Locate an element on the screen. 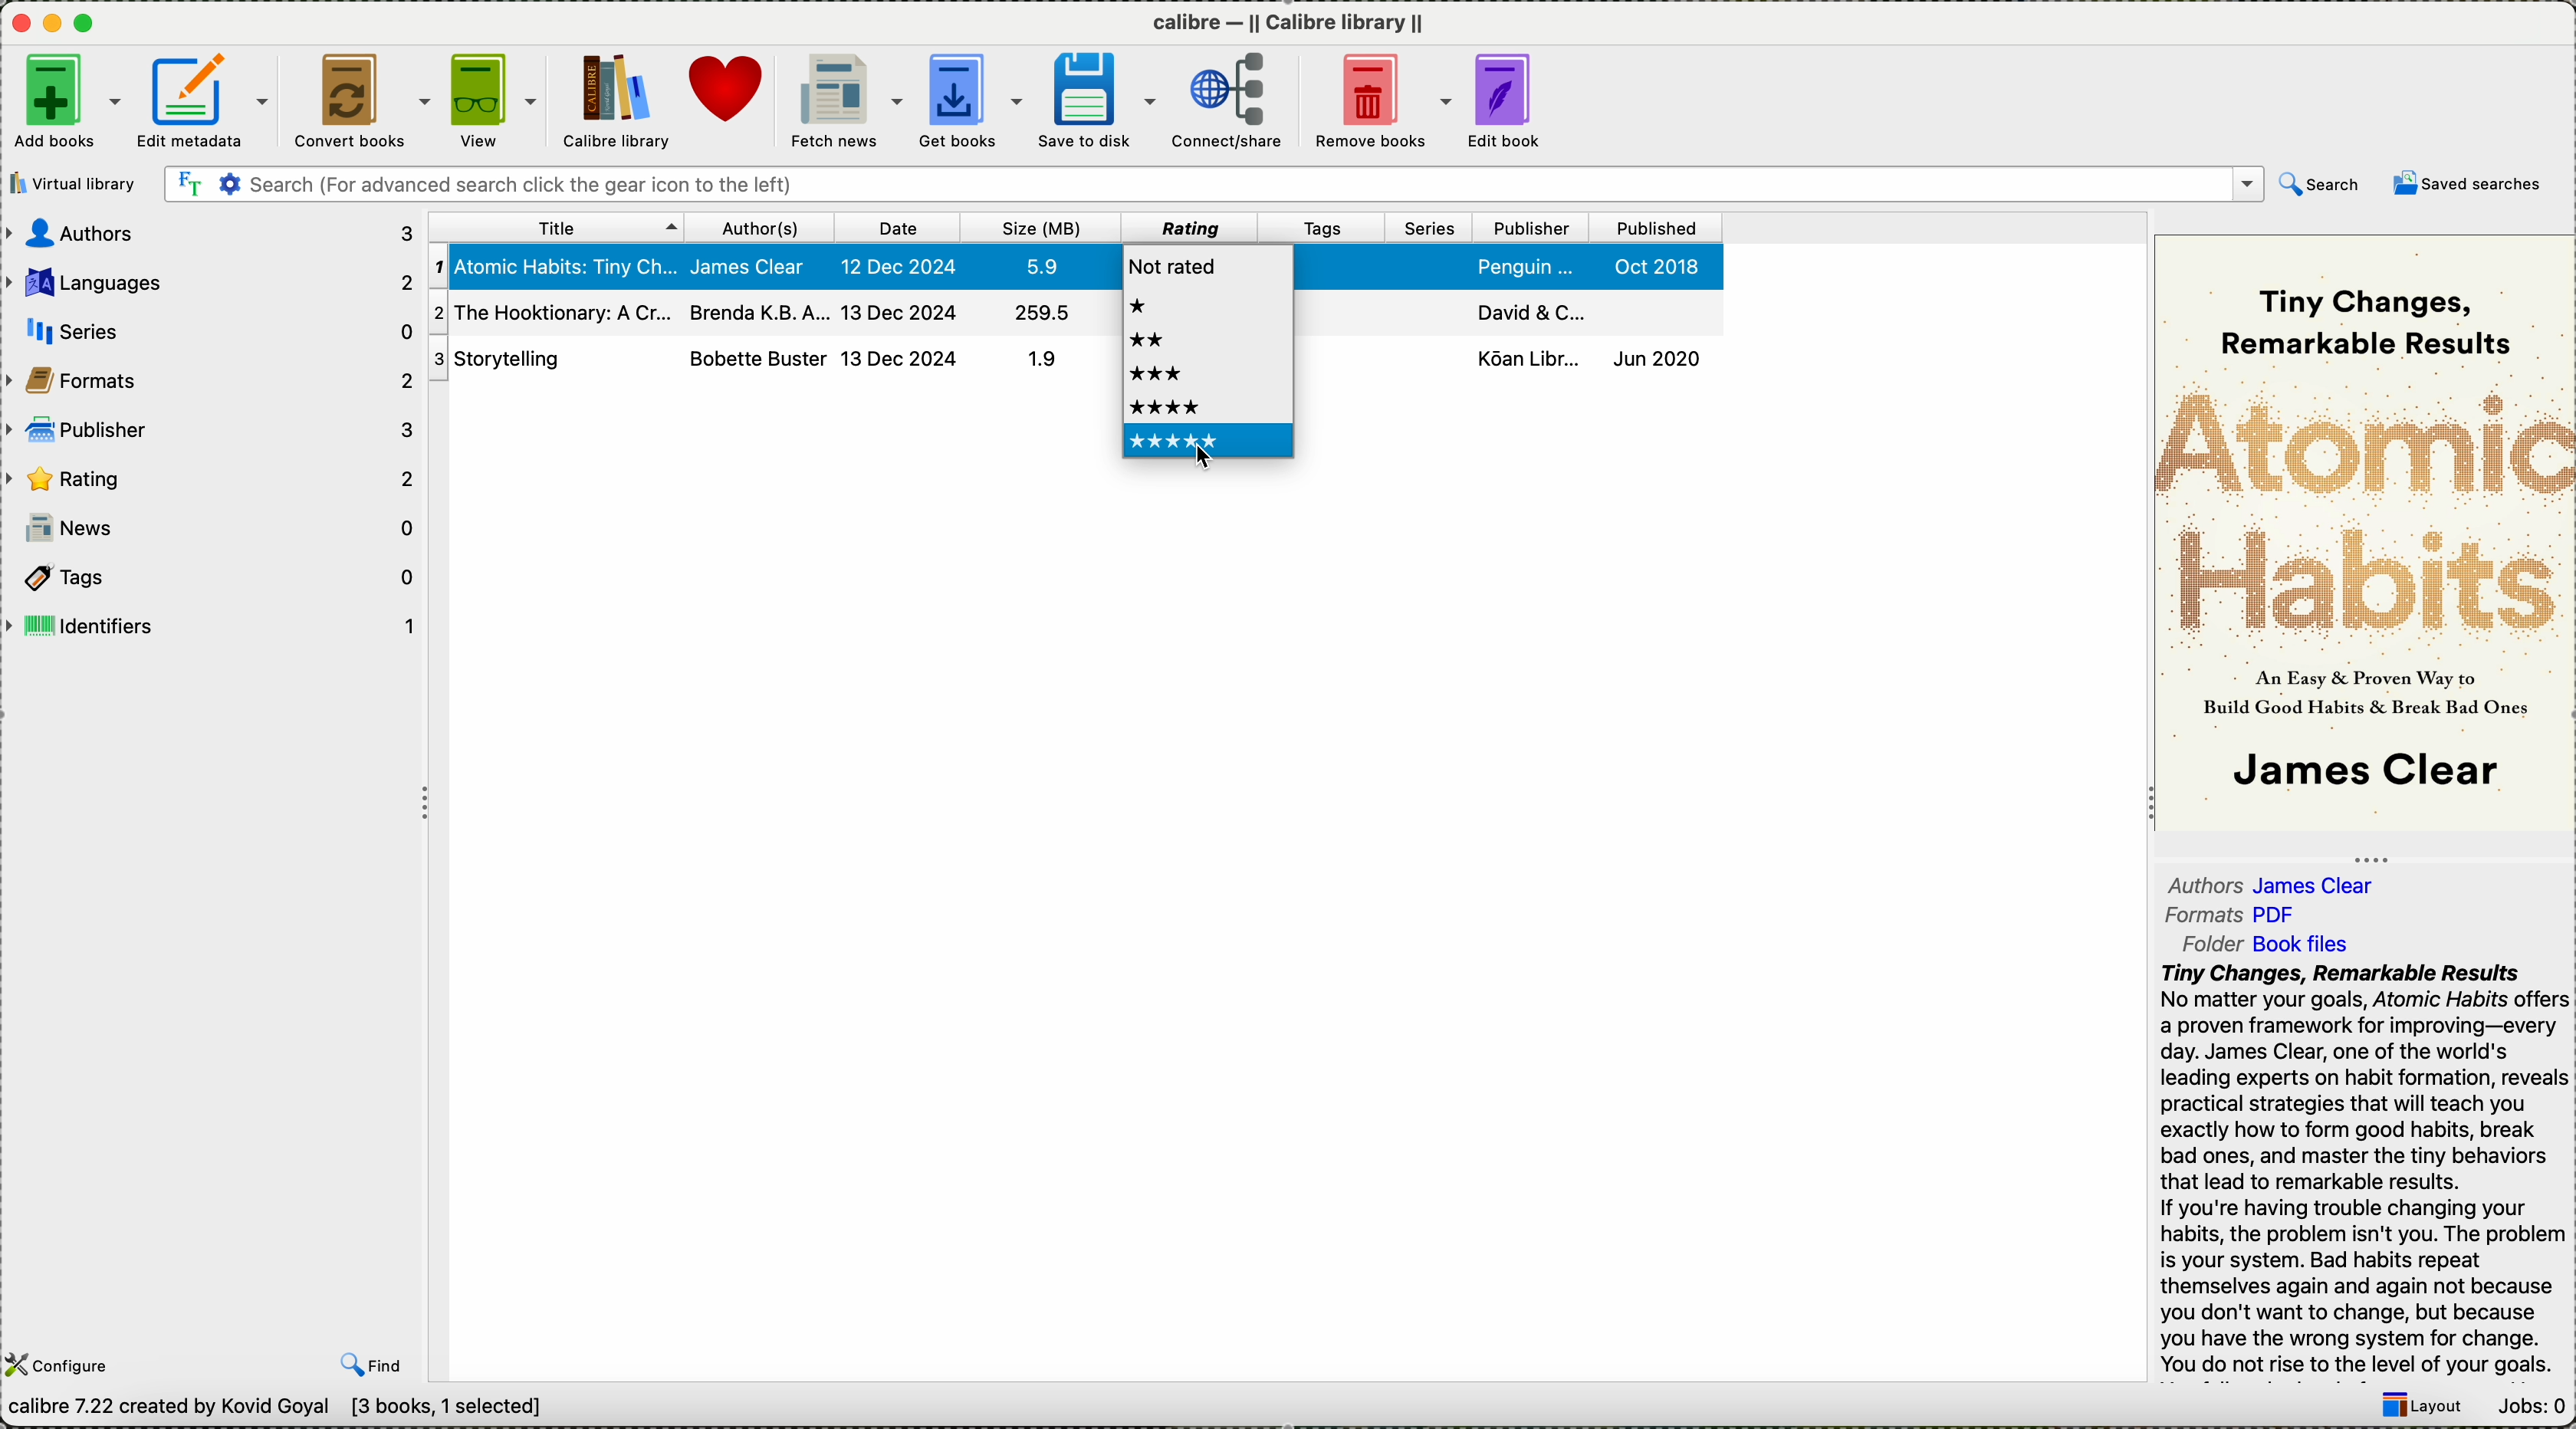 This screenshot has width=2576, height=1429. three stars is located at coordinates (1161, 375).